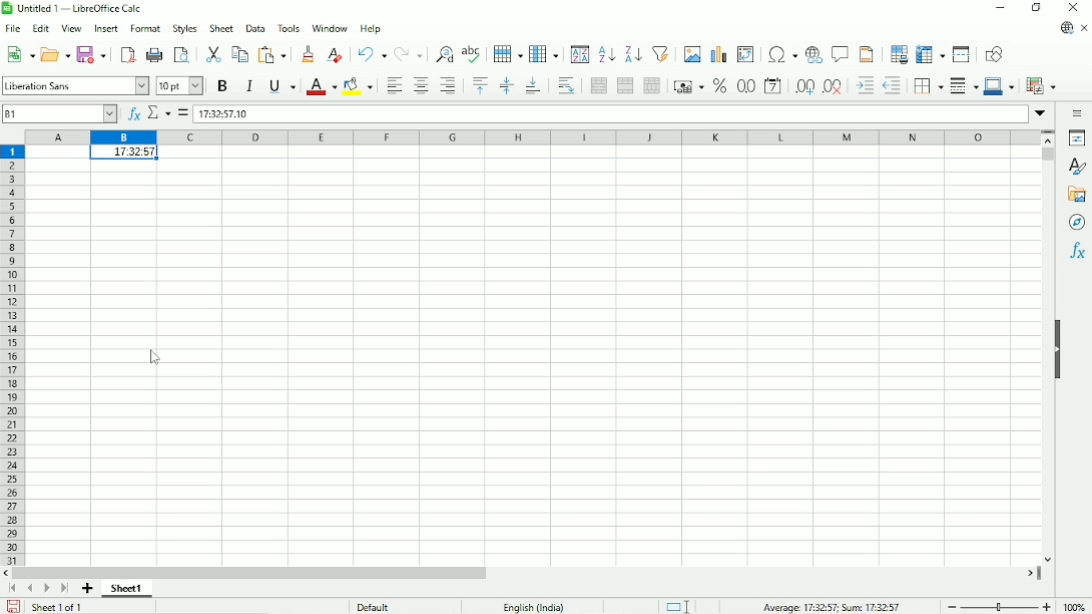 Image resolution: width=1092 pixels, height=614 pixels. What do you see at coordinates (283, 87) in the screenshot?
I see `Underline` at bounding box center [283, 87].